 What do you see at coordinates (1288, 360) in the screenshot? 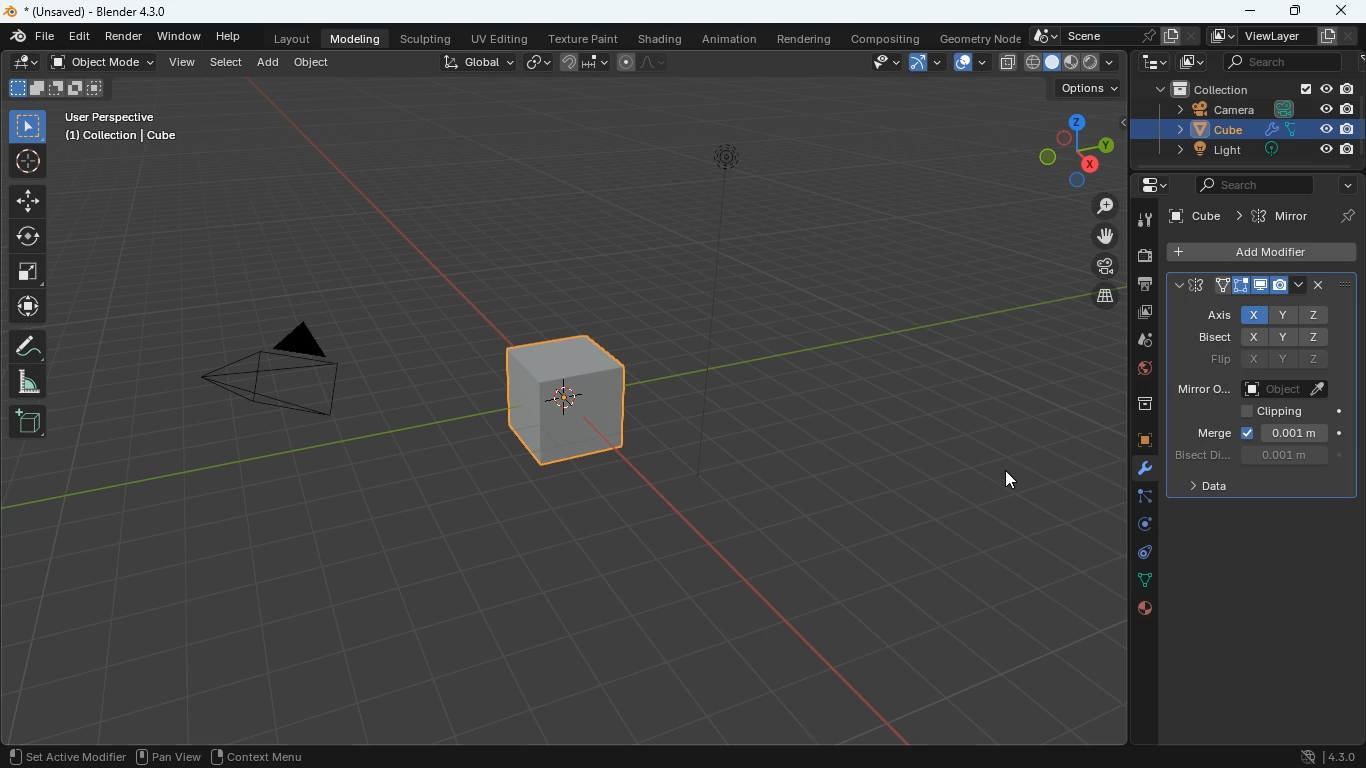
I see `xyz` at bounding box center [1288, 360].